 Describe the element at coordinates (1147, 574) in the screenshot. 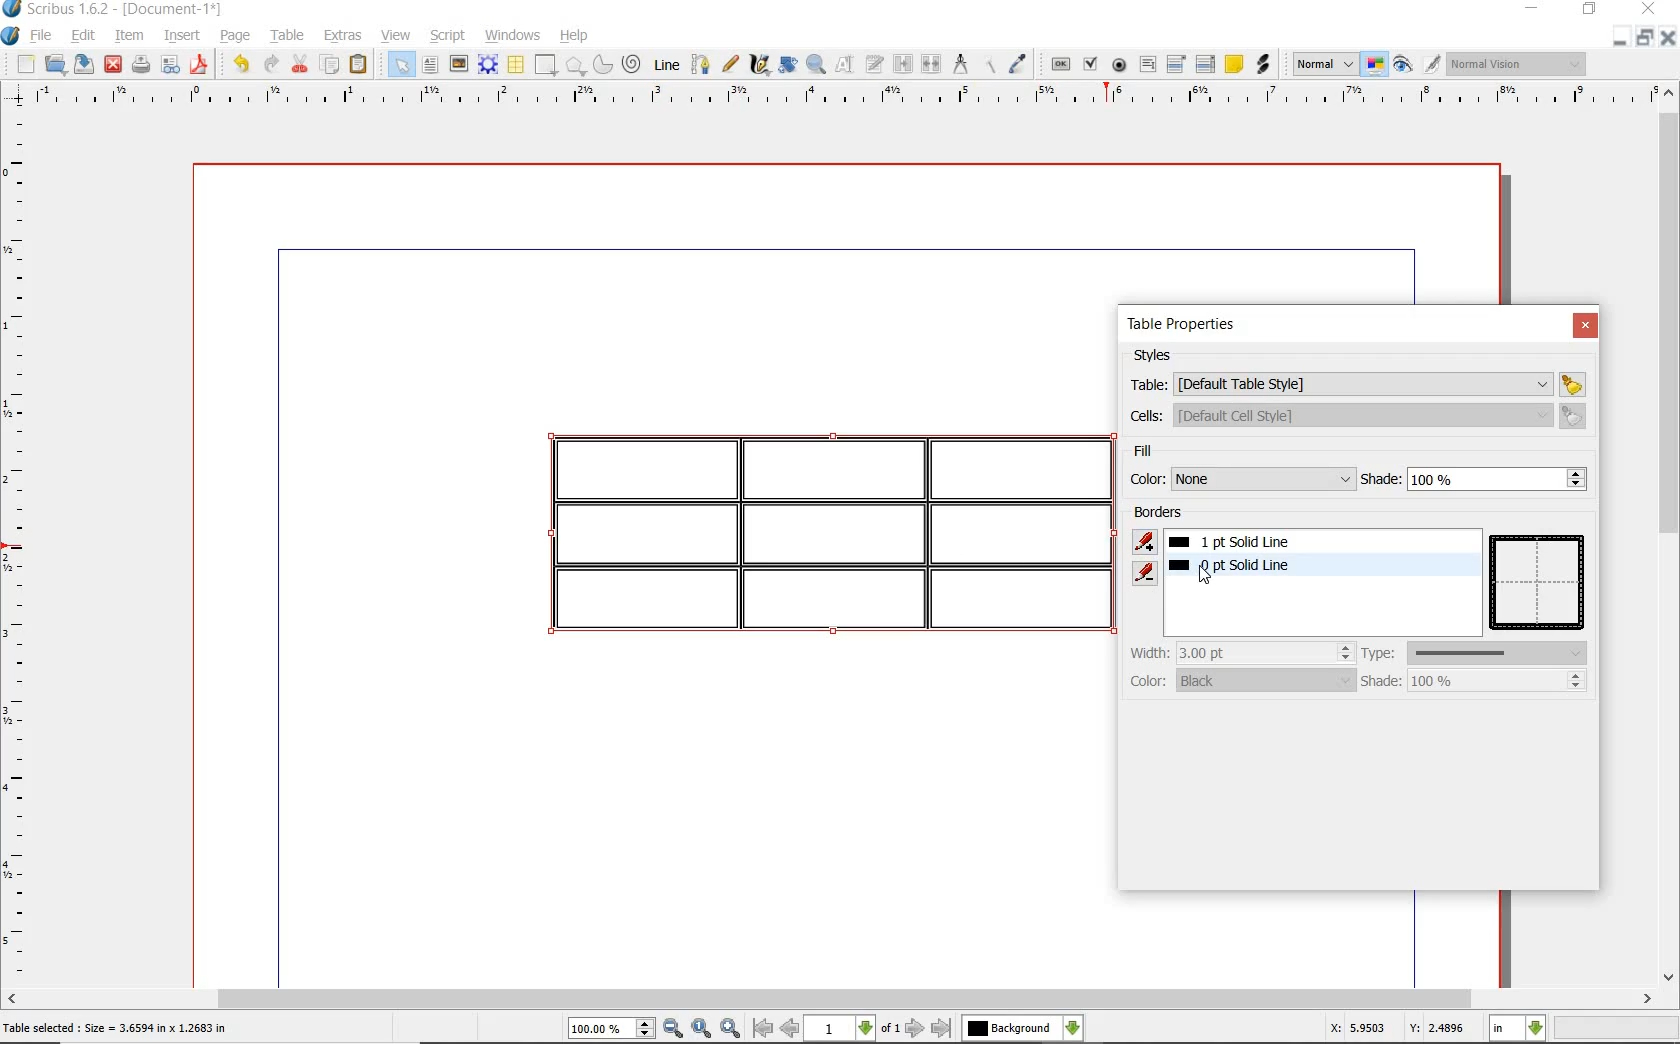

I see `remove border` at that location.